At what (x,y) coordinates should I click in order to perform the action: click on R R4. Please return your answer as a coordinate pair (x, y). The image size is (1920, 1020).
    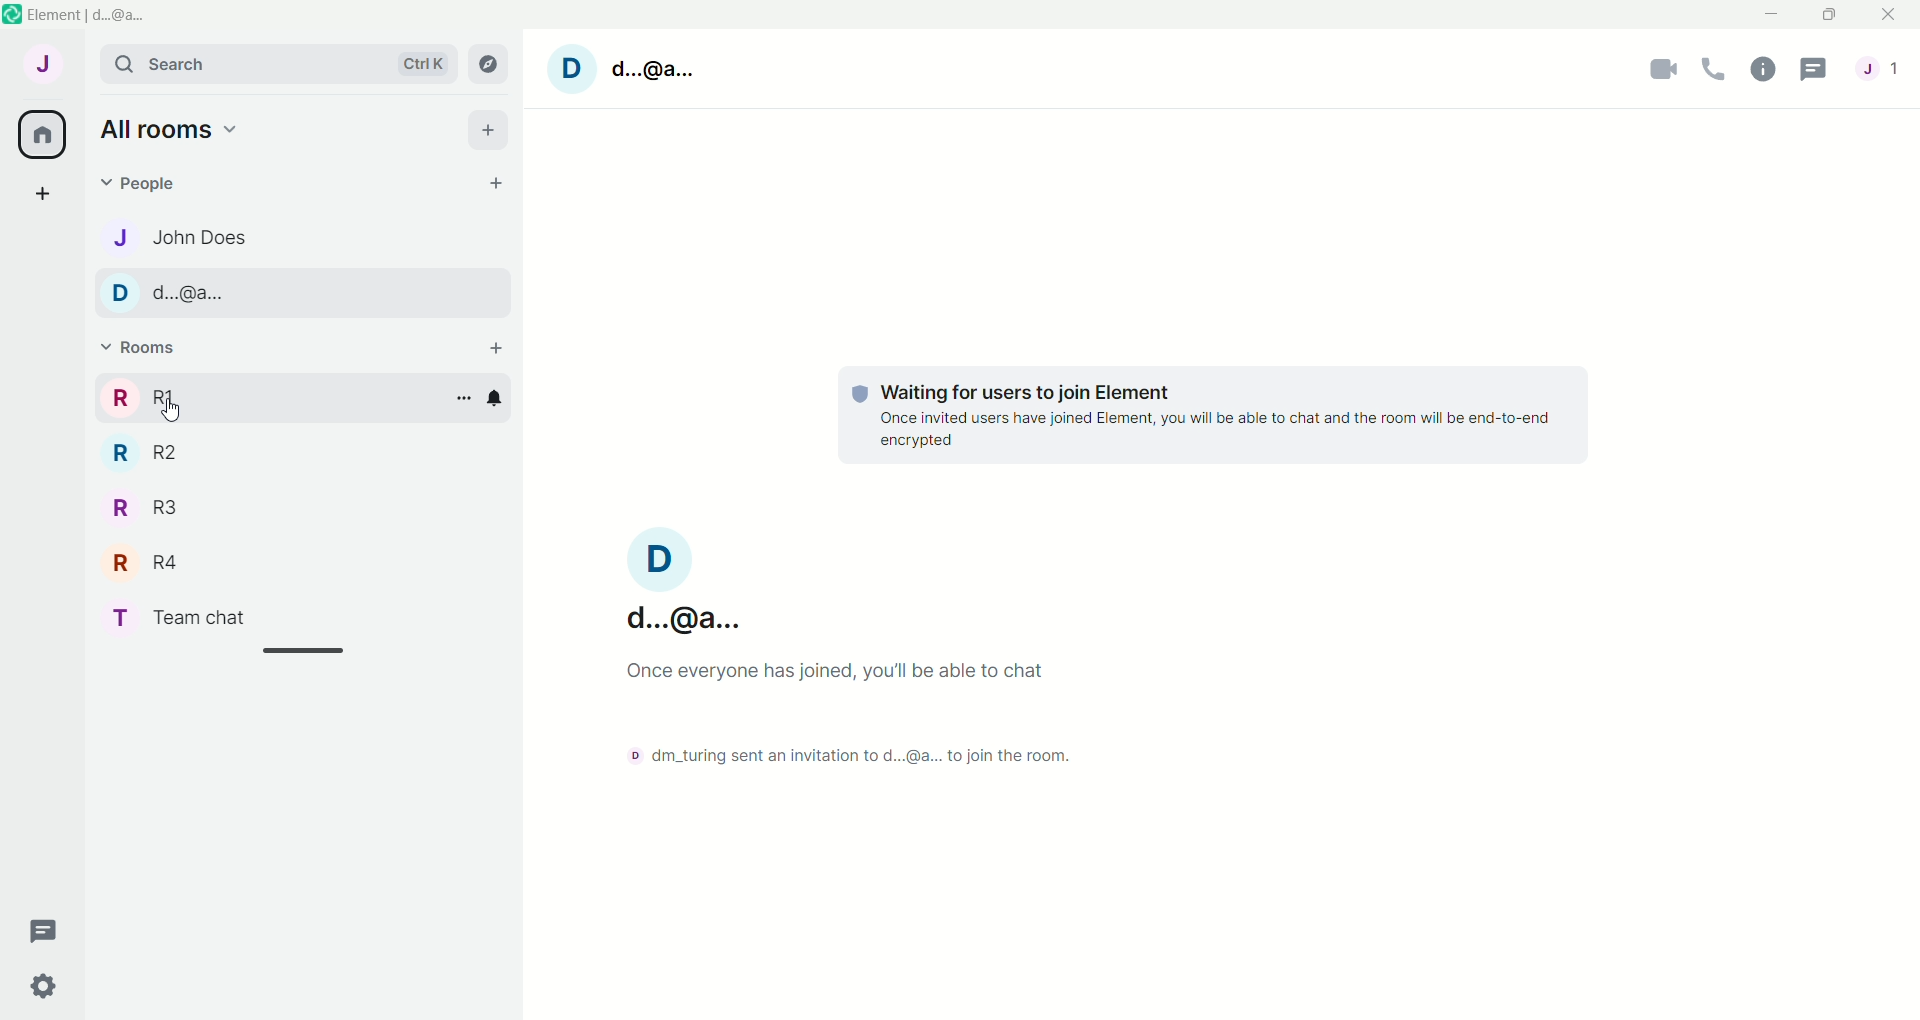
    Looking at the image, I should click on (140, 560).